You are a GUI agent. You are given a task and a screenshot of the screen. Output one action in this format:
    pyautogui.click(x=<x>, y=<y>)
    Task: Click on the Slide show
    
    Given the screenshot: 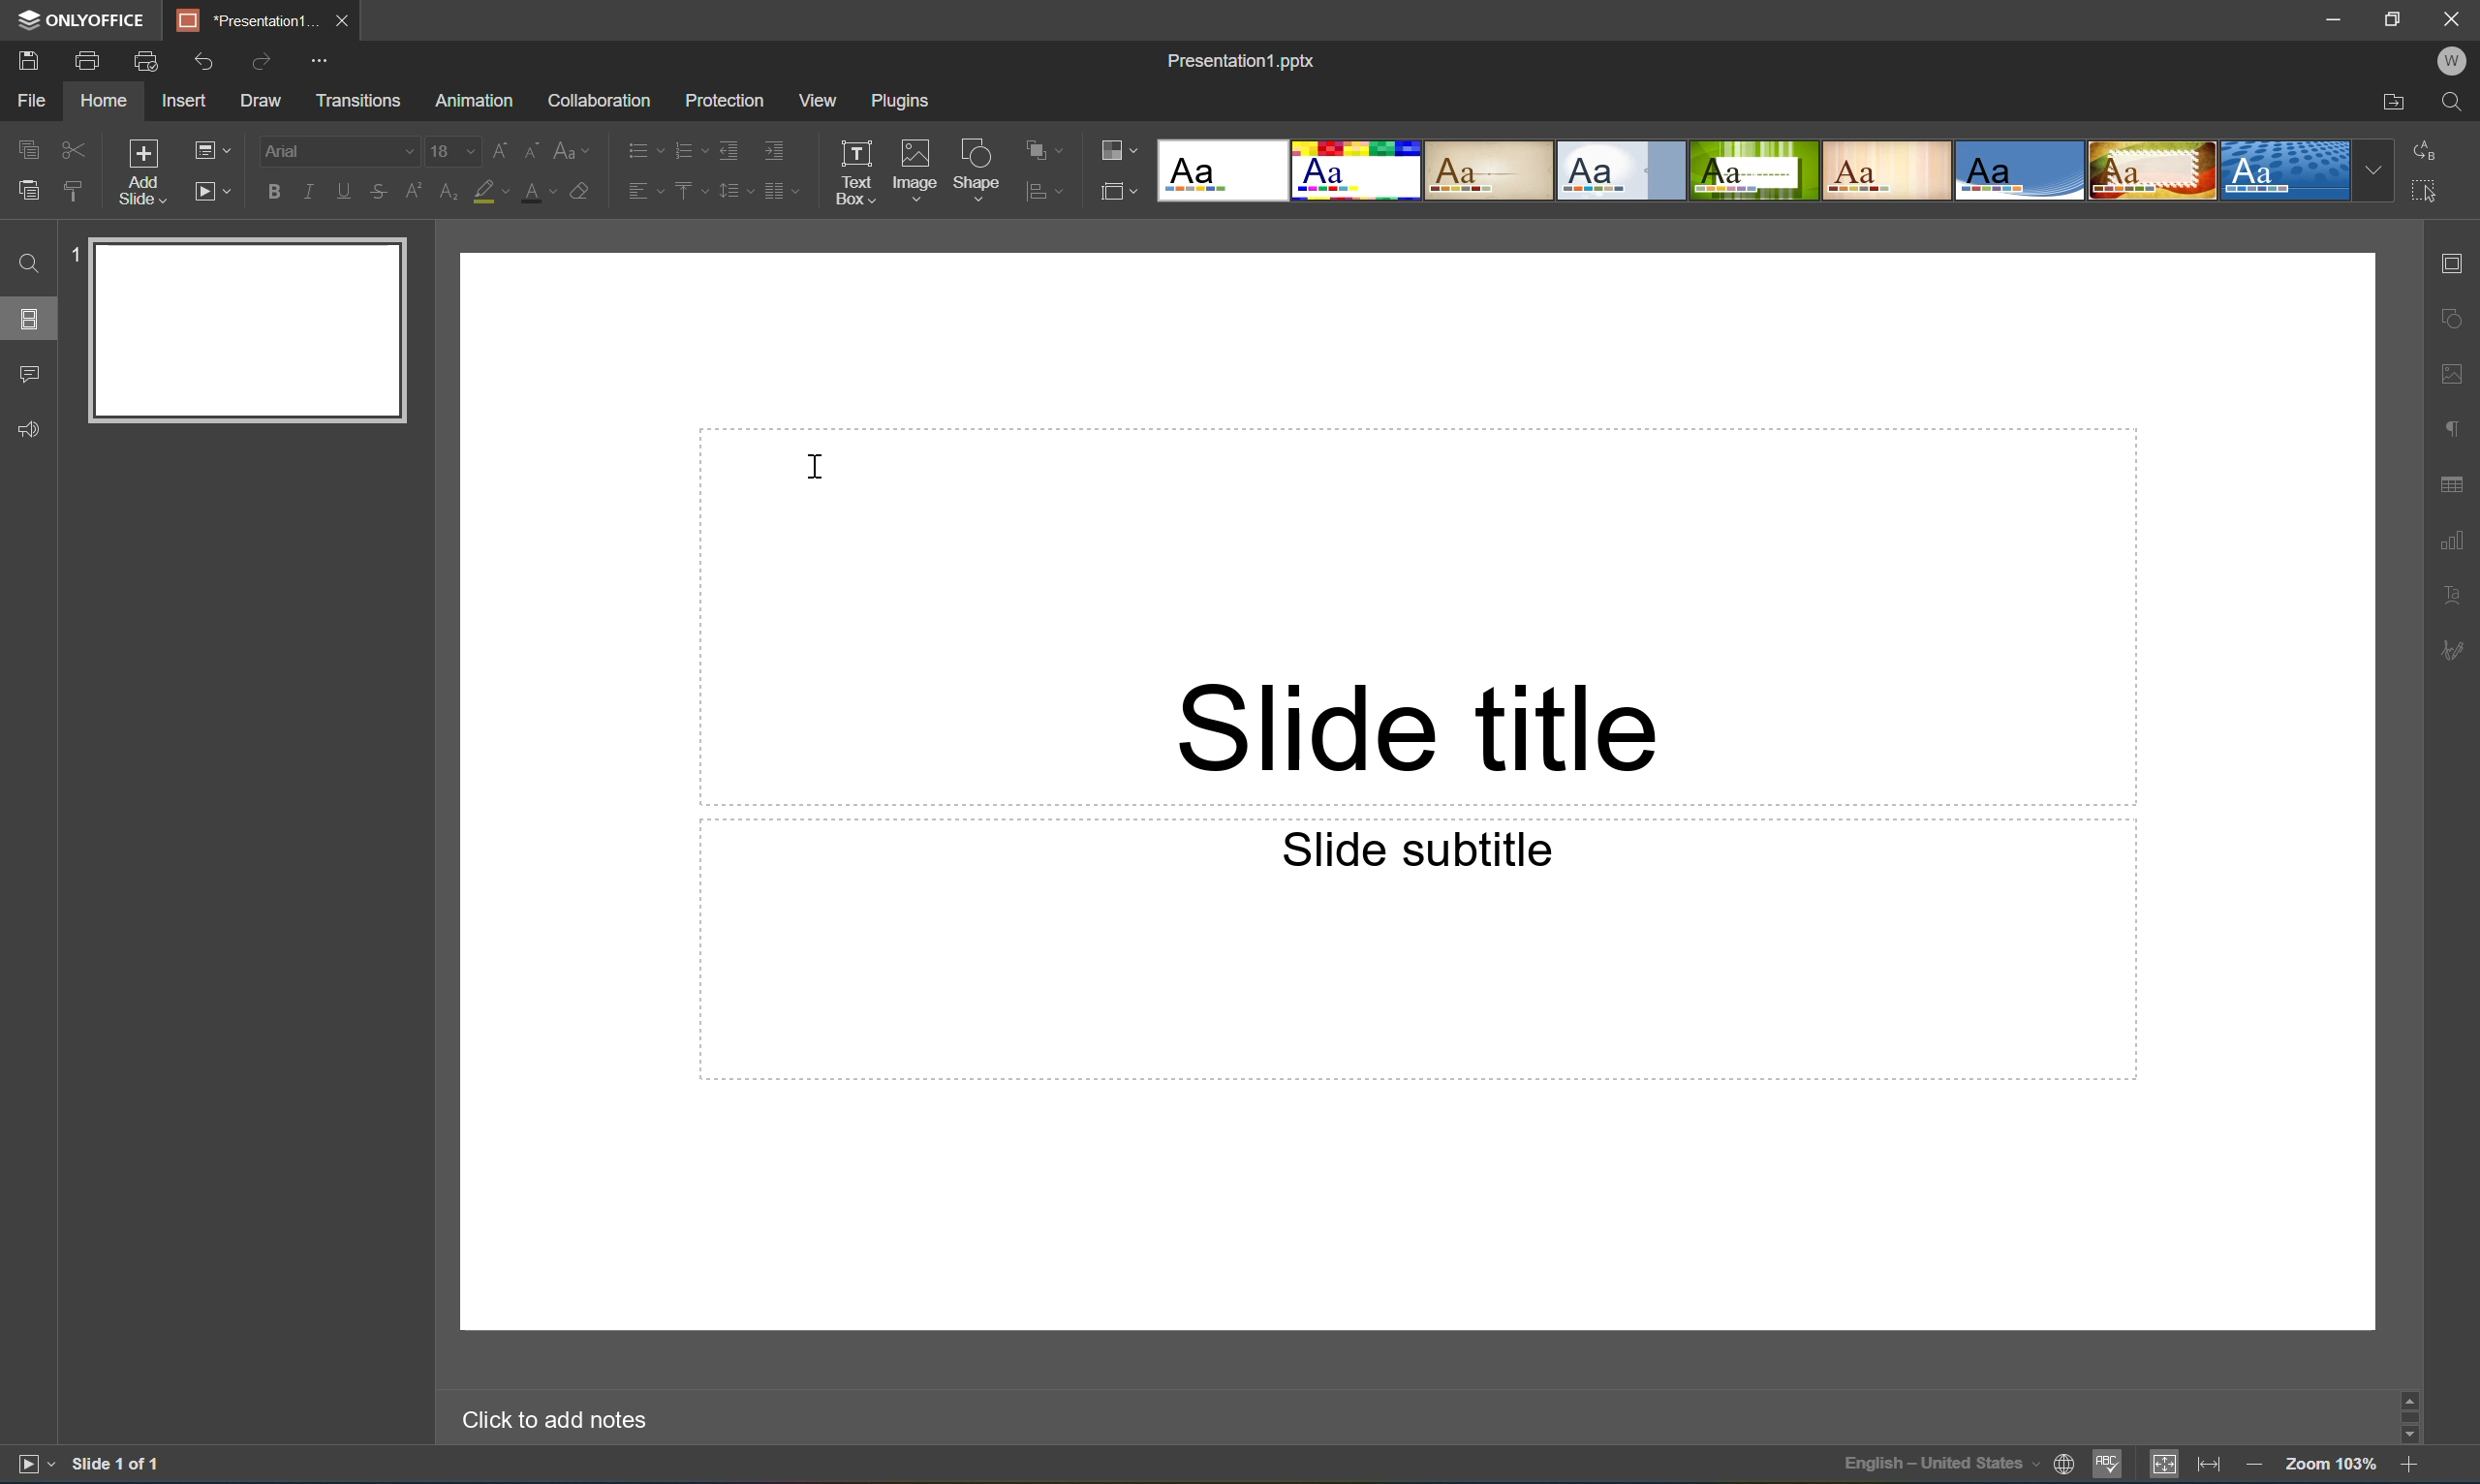 What is the action you would take?
    pyautogui.click(x=31, y=1464)
    